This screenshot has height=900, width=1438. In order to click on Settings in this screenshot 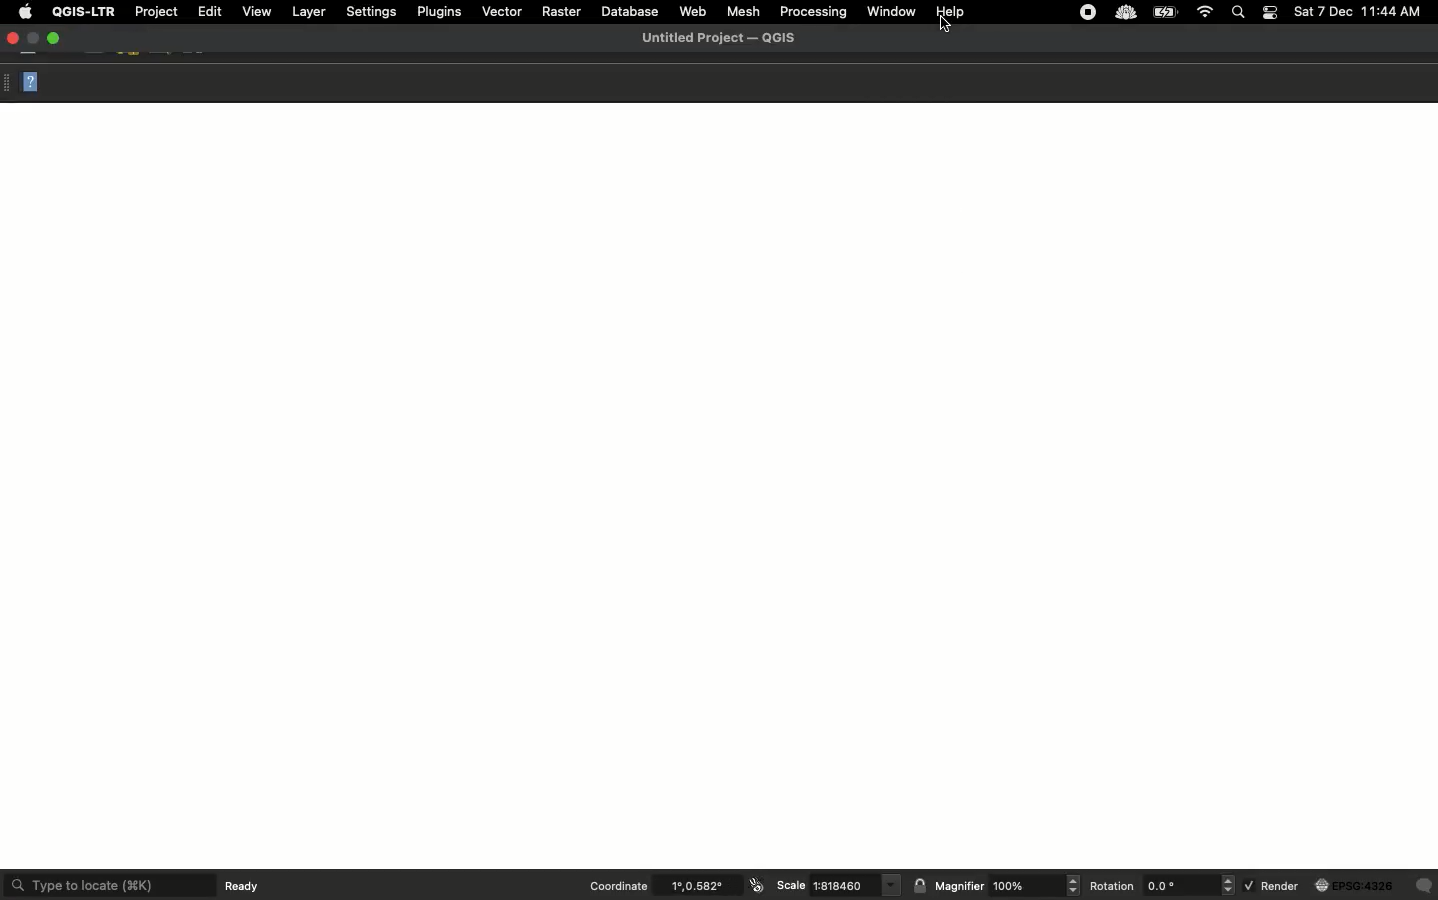, I will do `click(371, 10)`.